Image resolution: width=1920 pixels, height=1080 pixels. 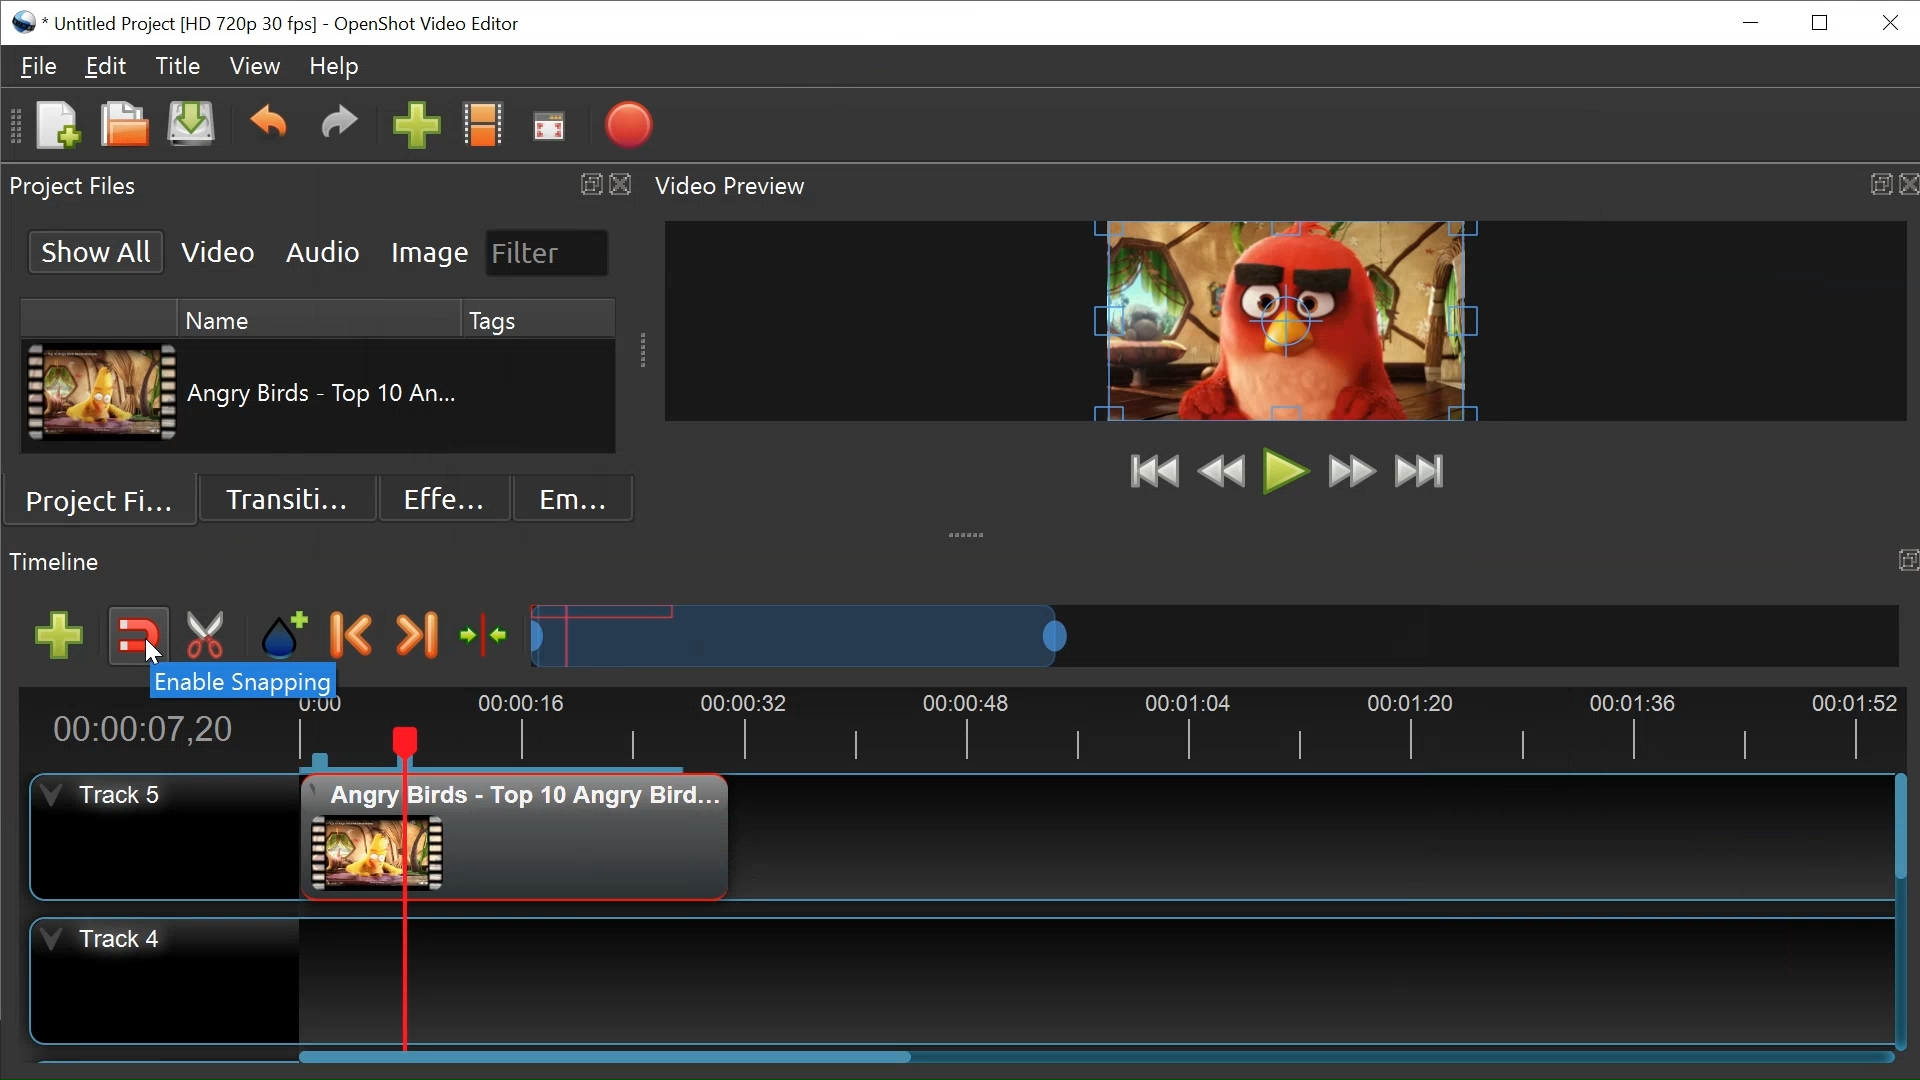 I want to click on minimize, so click(x=1754, y=25).